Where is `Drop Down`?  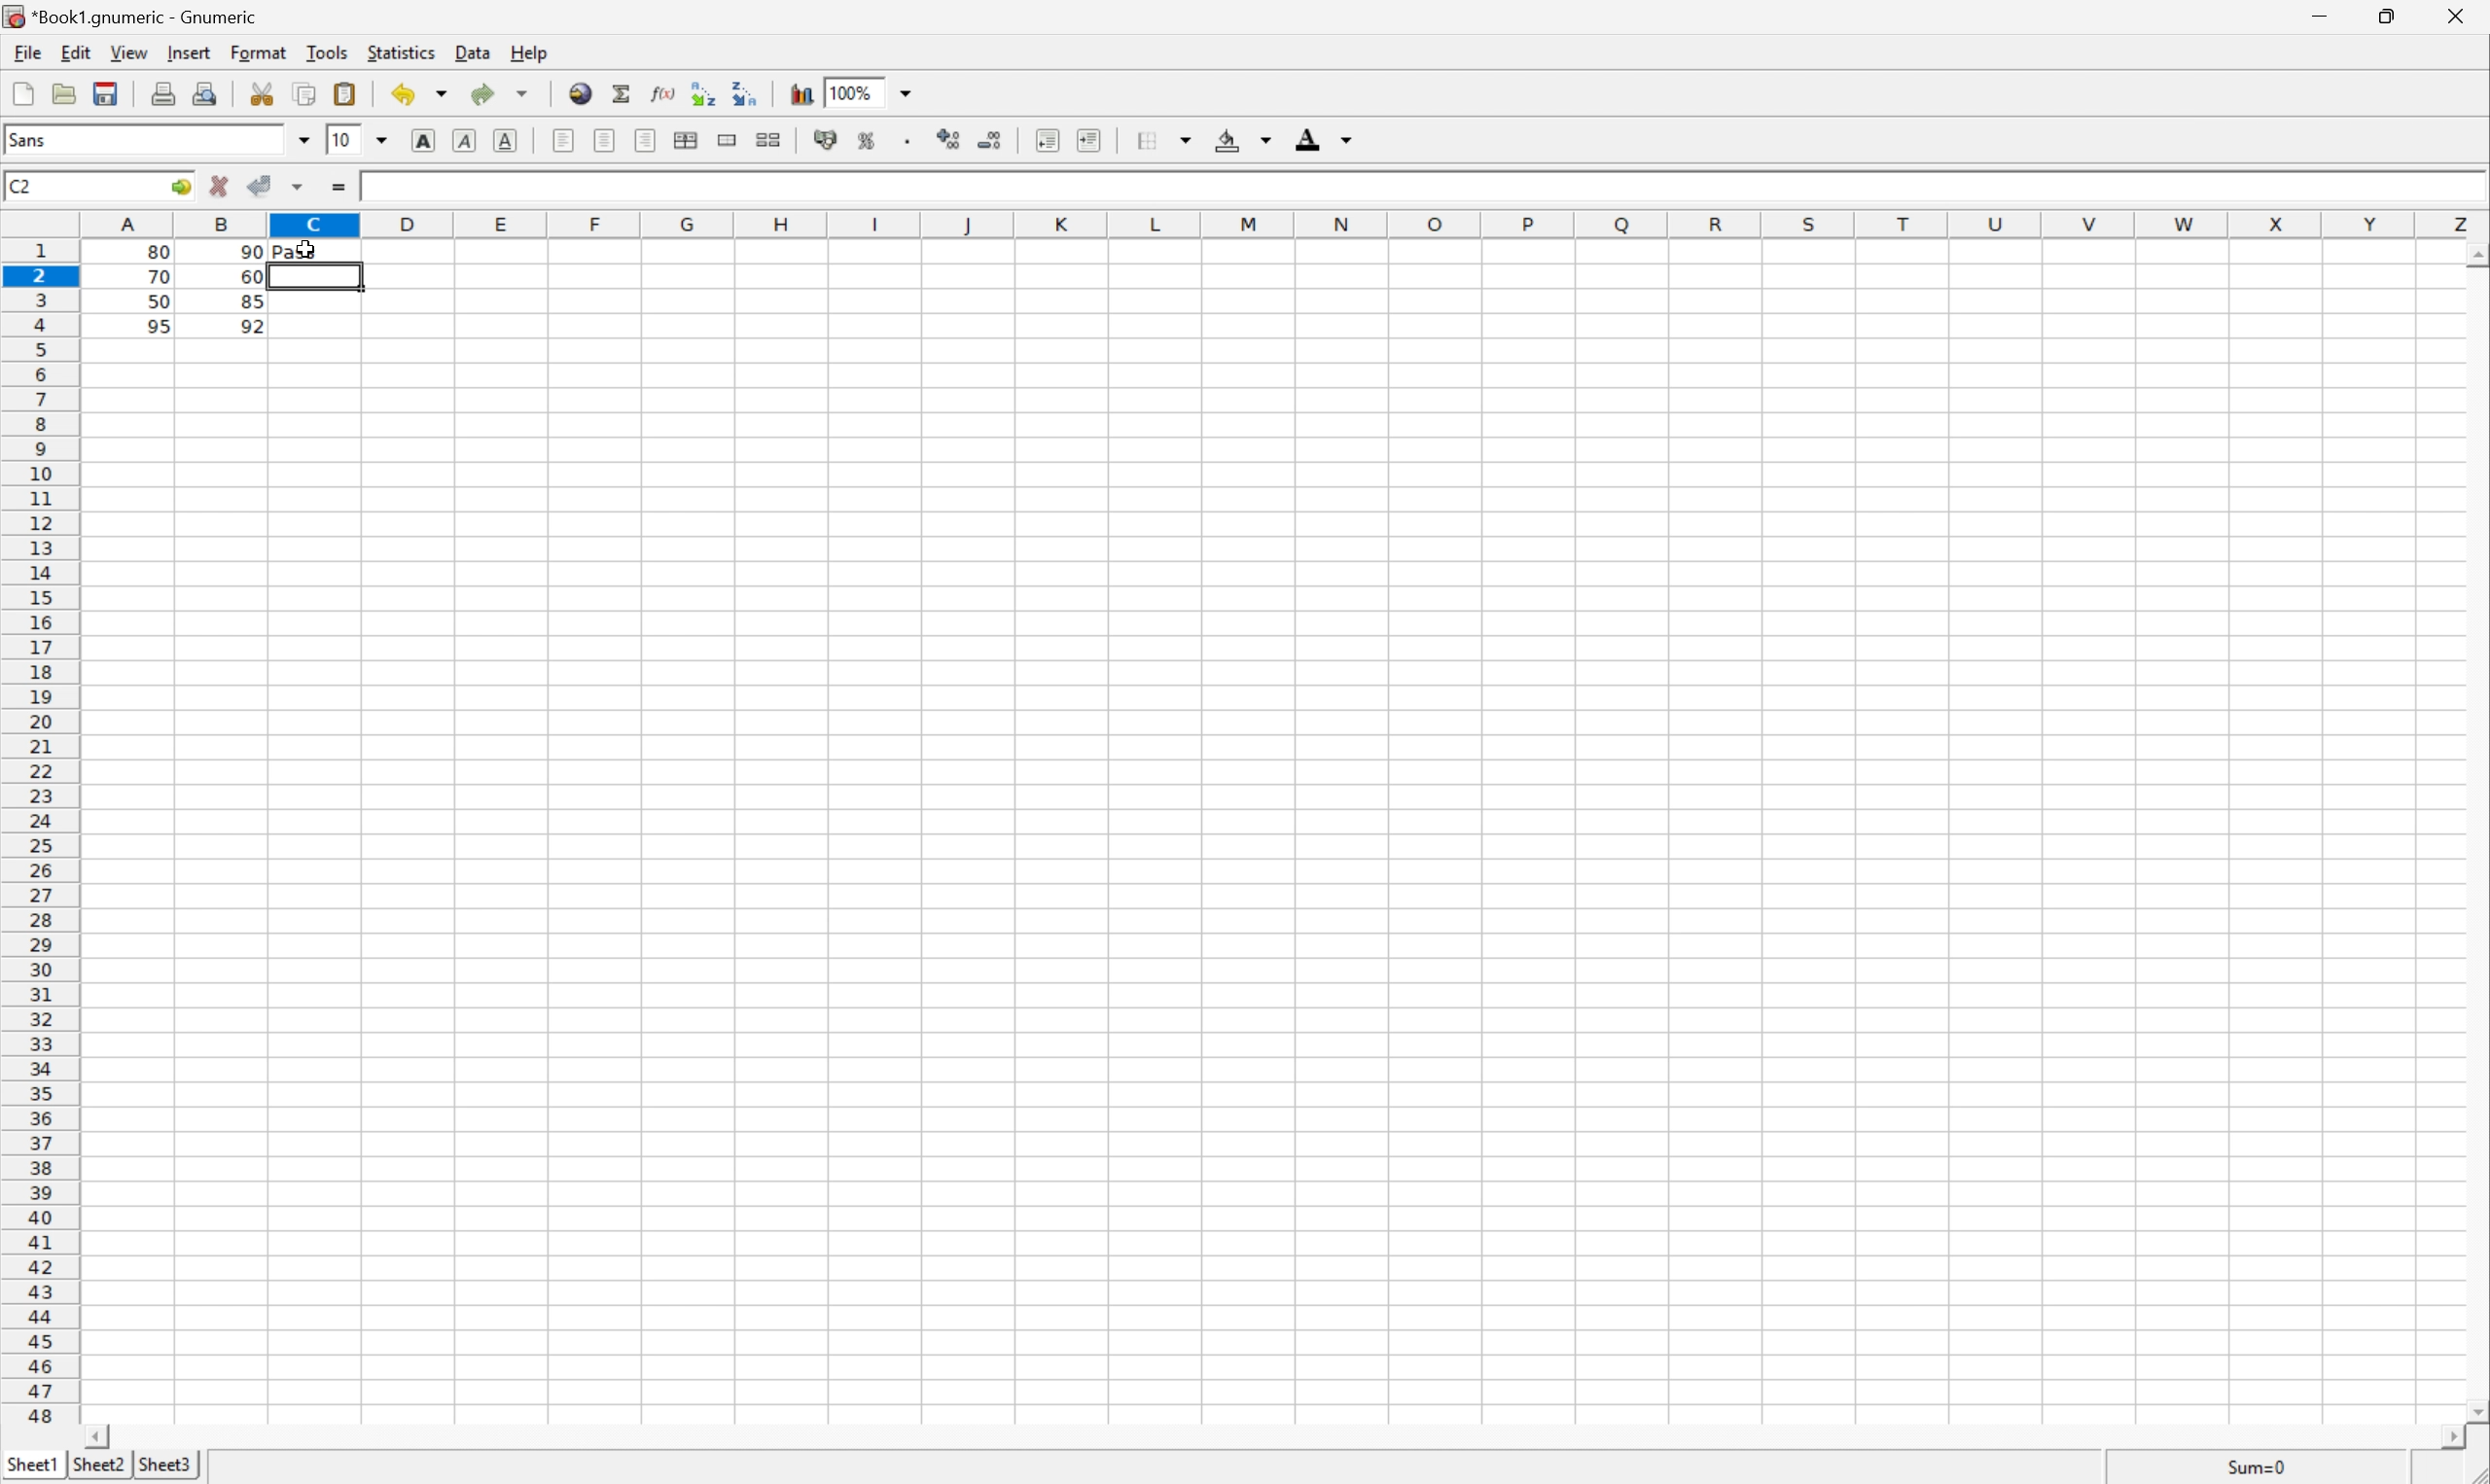 Drop Down is located at coordinates (388, 140).